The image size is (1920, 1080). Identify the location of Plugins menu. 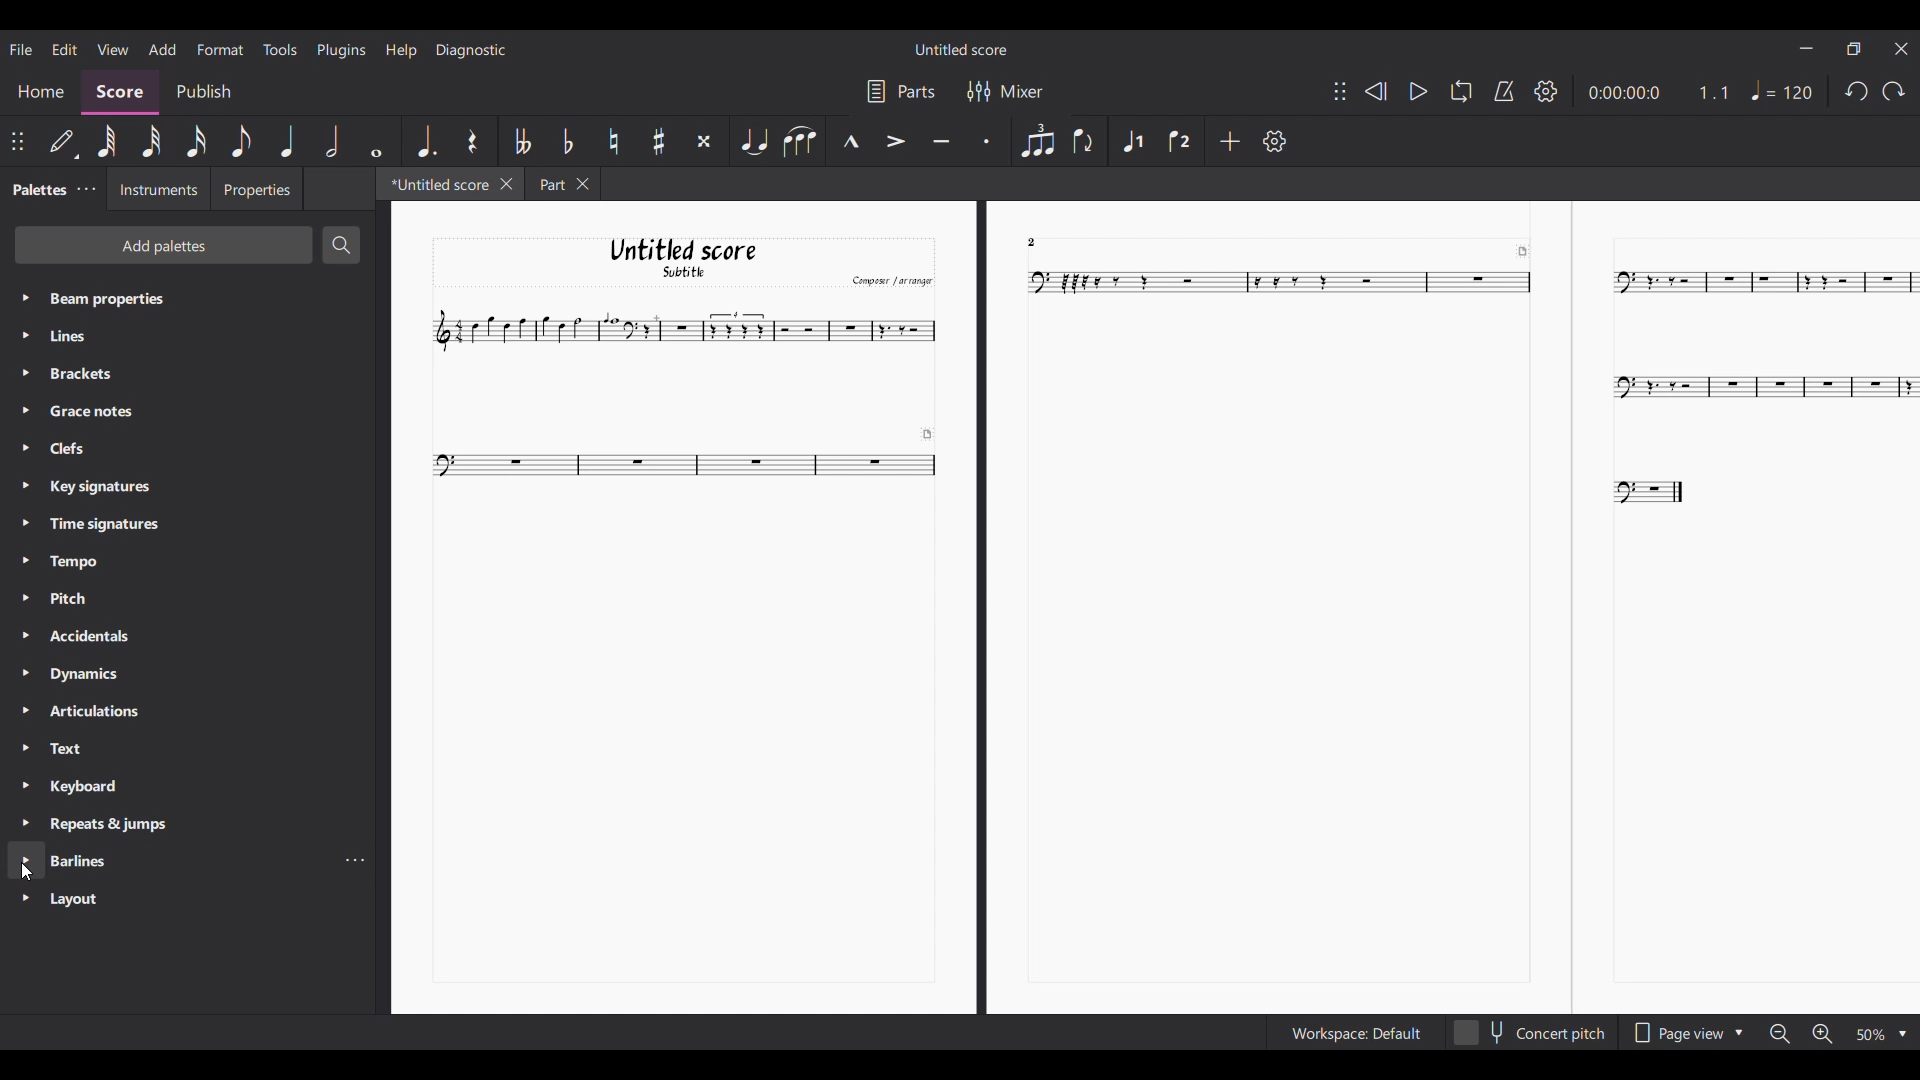
(341, 50).